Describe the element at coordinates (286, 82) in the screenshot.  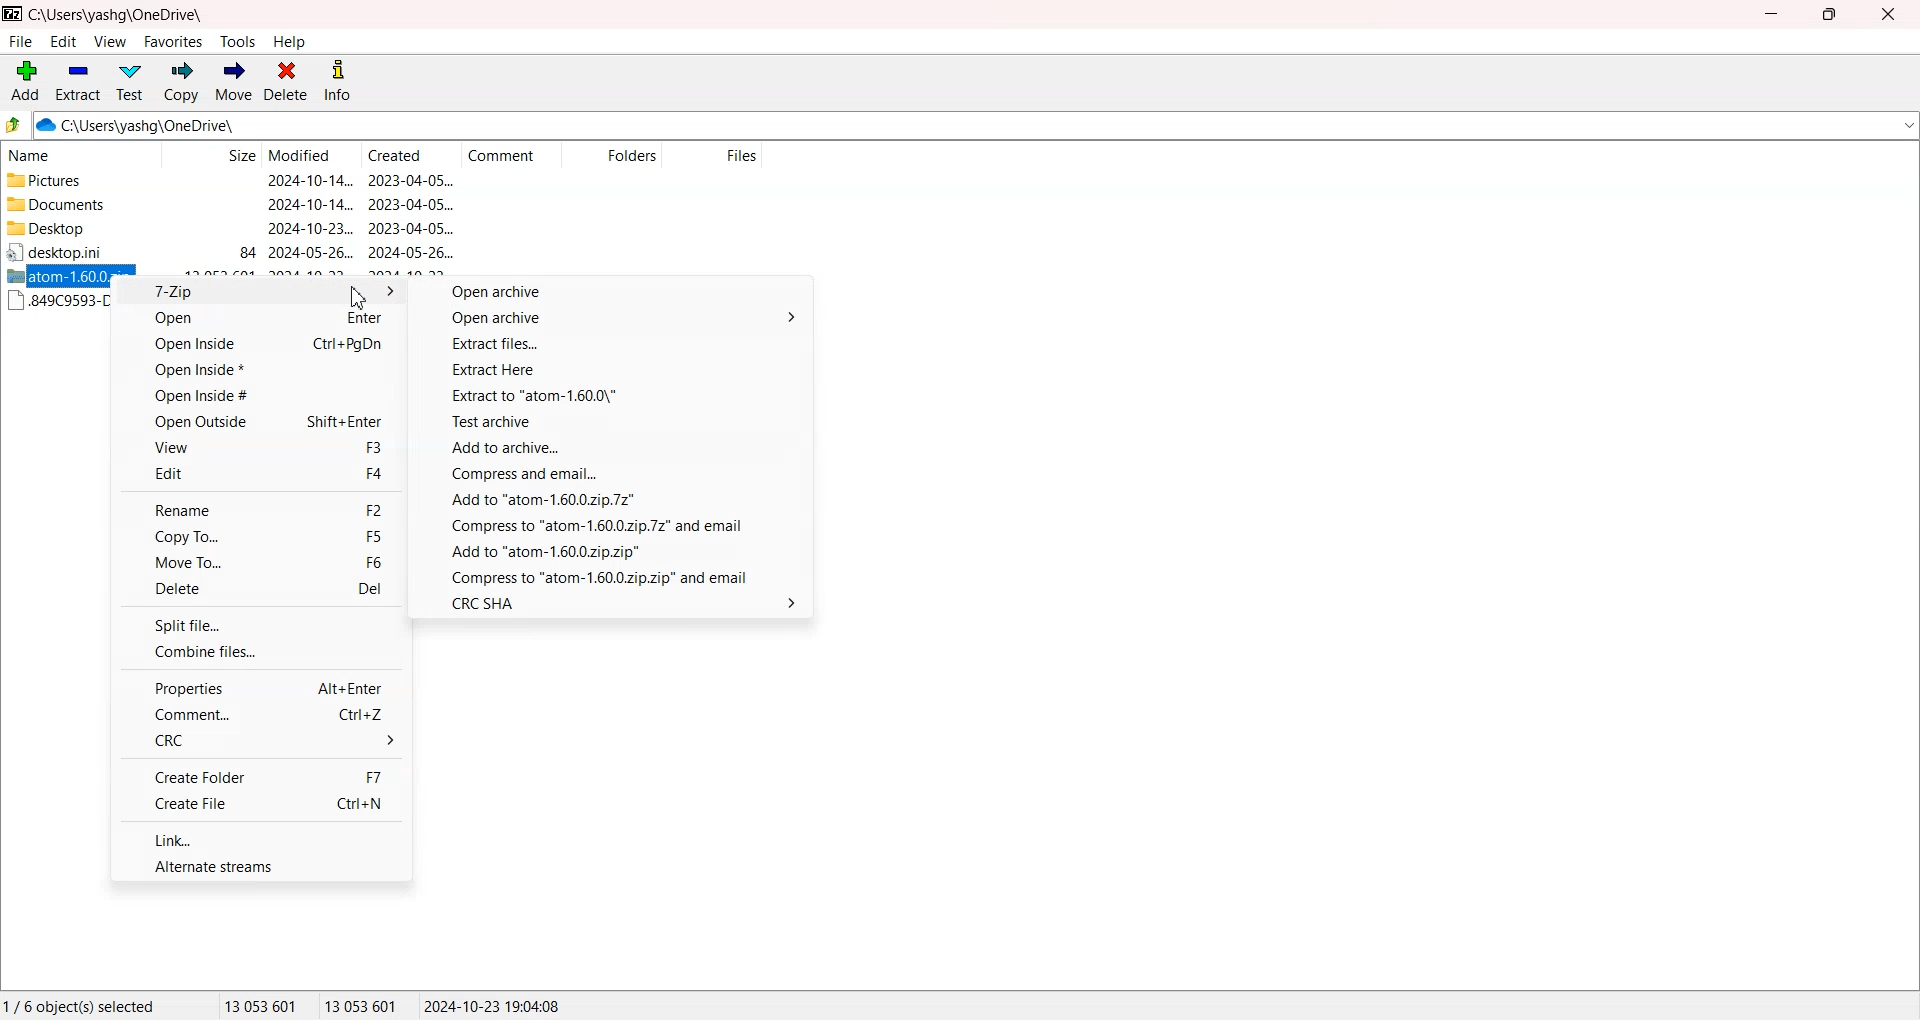
I see `Delete` at that location.